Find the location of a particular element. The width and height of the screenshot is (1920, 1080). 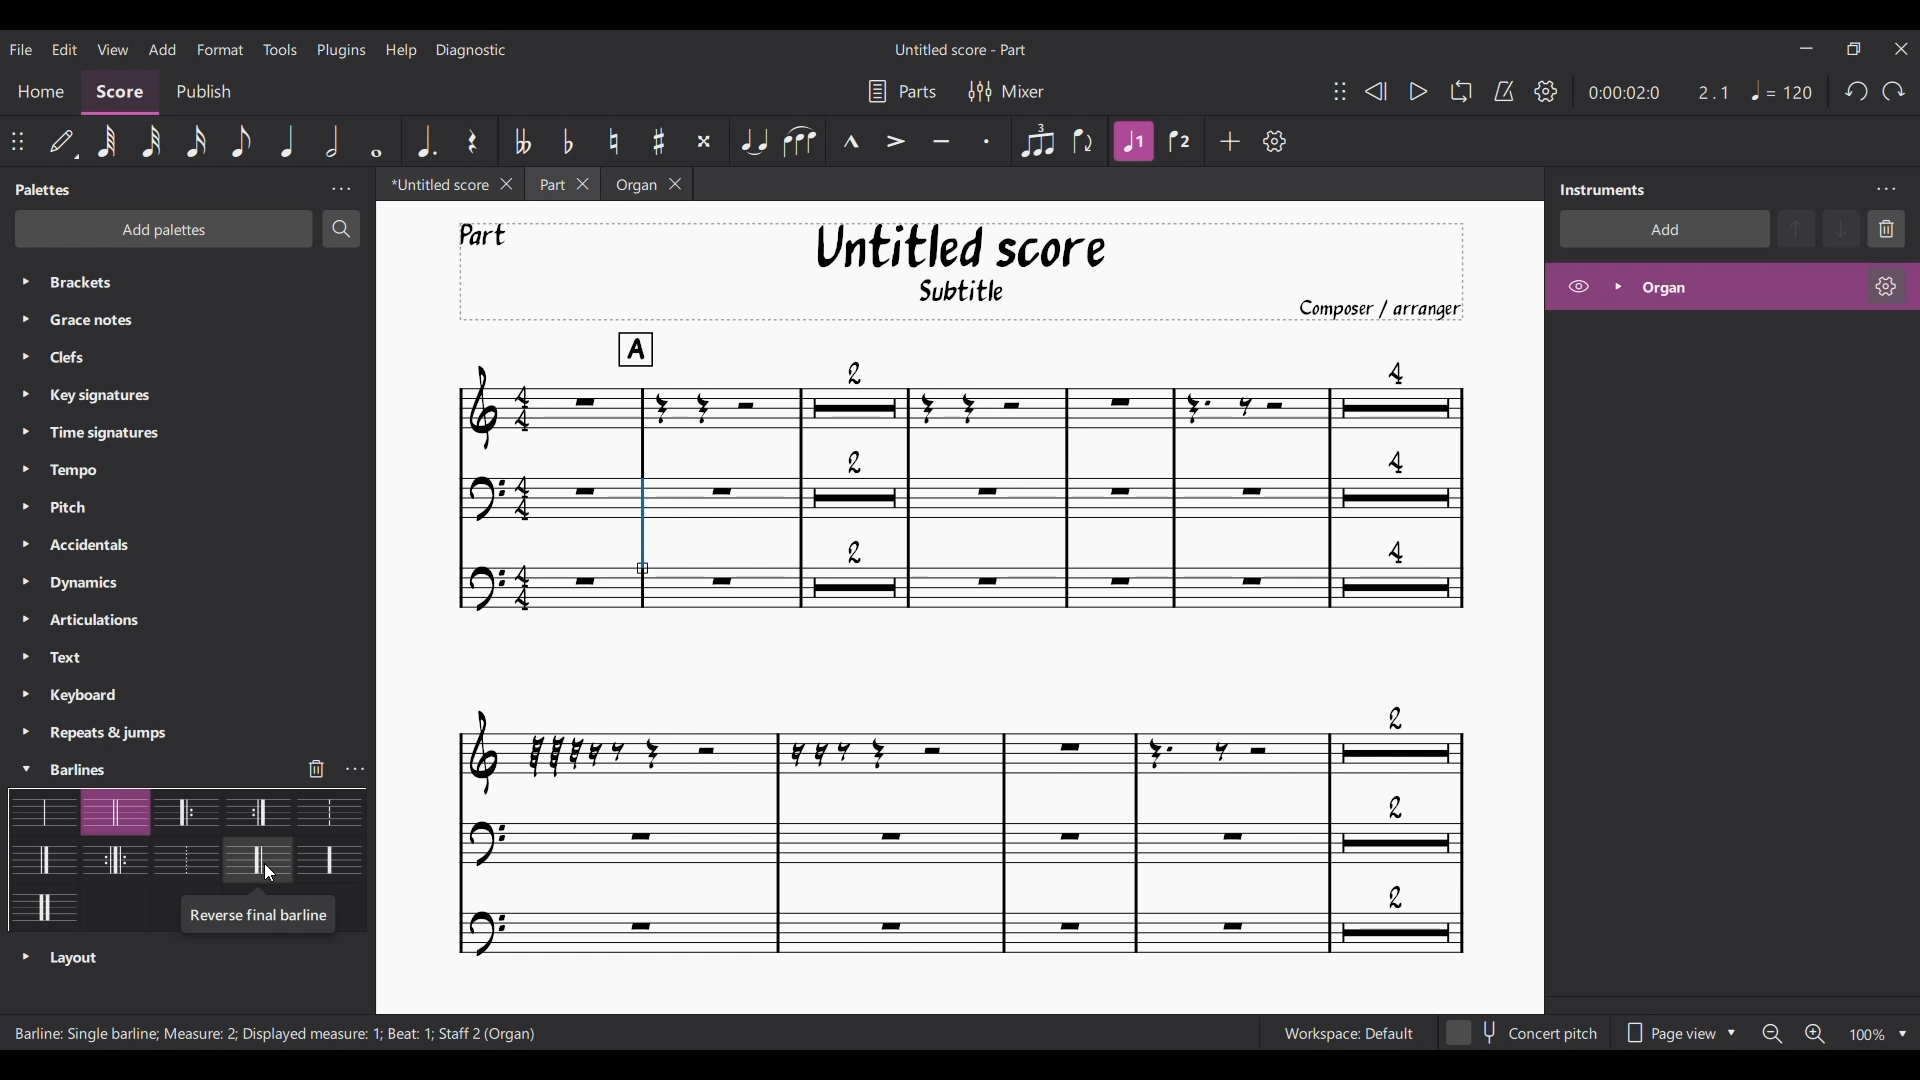

Add palette is located at coordinates (164, 229).